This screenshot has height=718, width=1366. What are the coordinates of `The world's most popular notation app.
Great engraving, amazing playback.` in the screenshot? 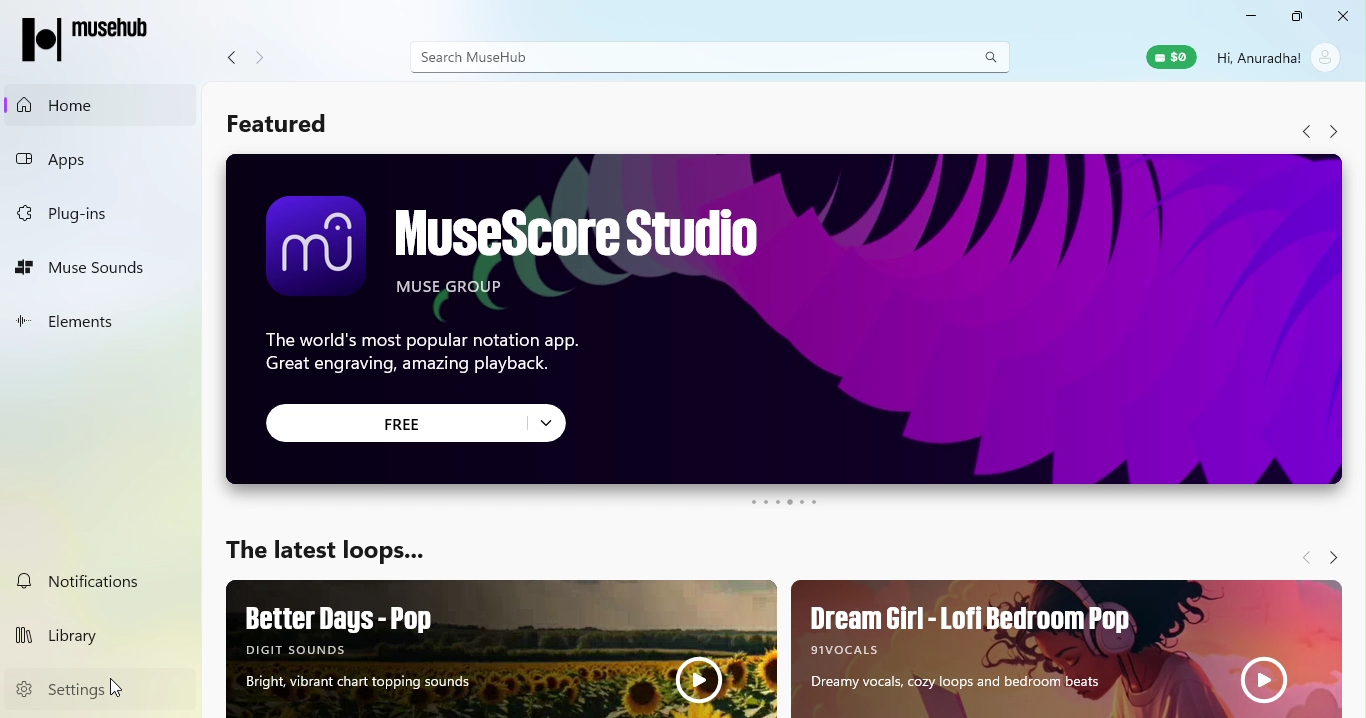 It's located at (444, 359).